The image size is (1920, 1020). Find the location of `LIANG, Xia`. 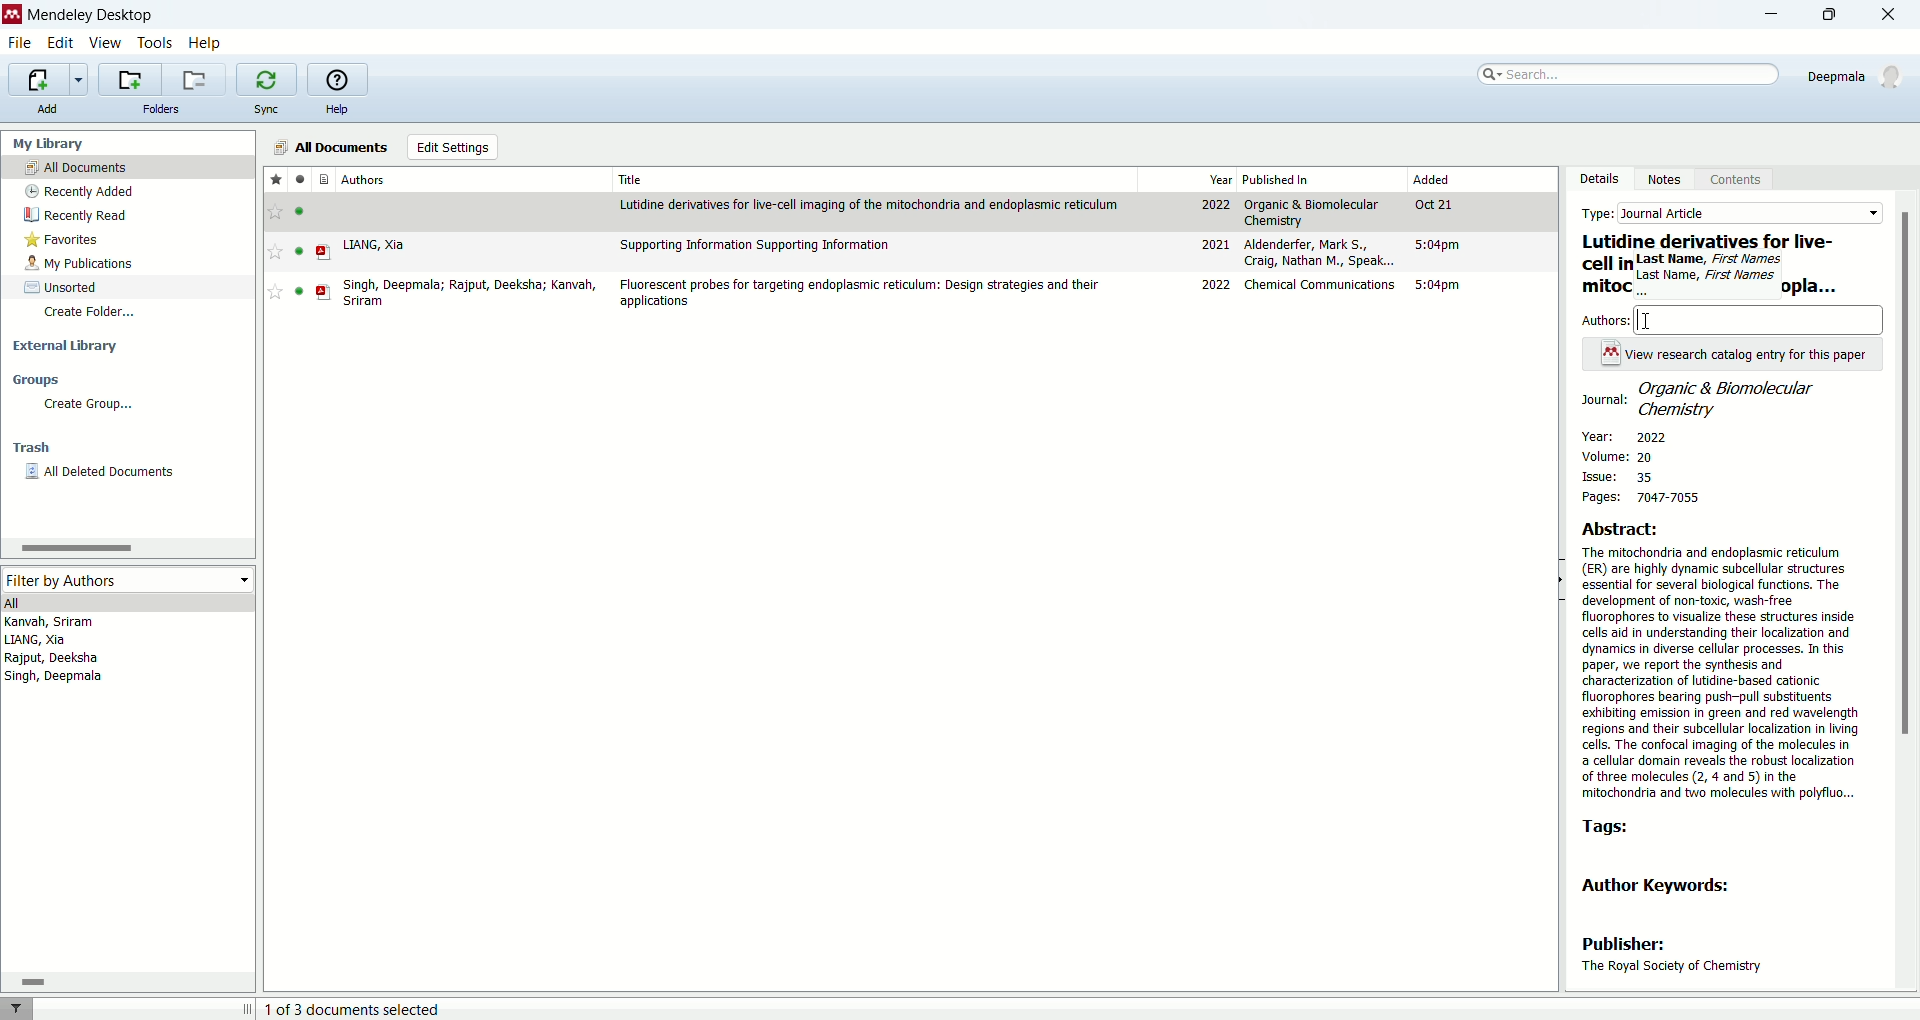

LIANG, Xia is located at coordinates (375, 245).